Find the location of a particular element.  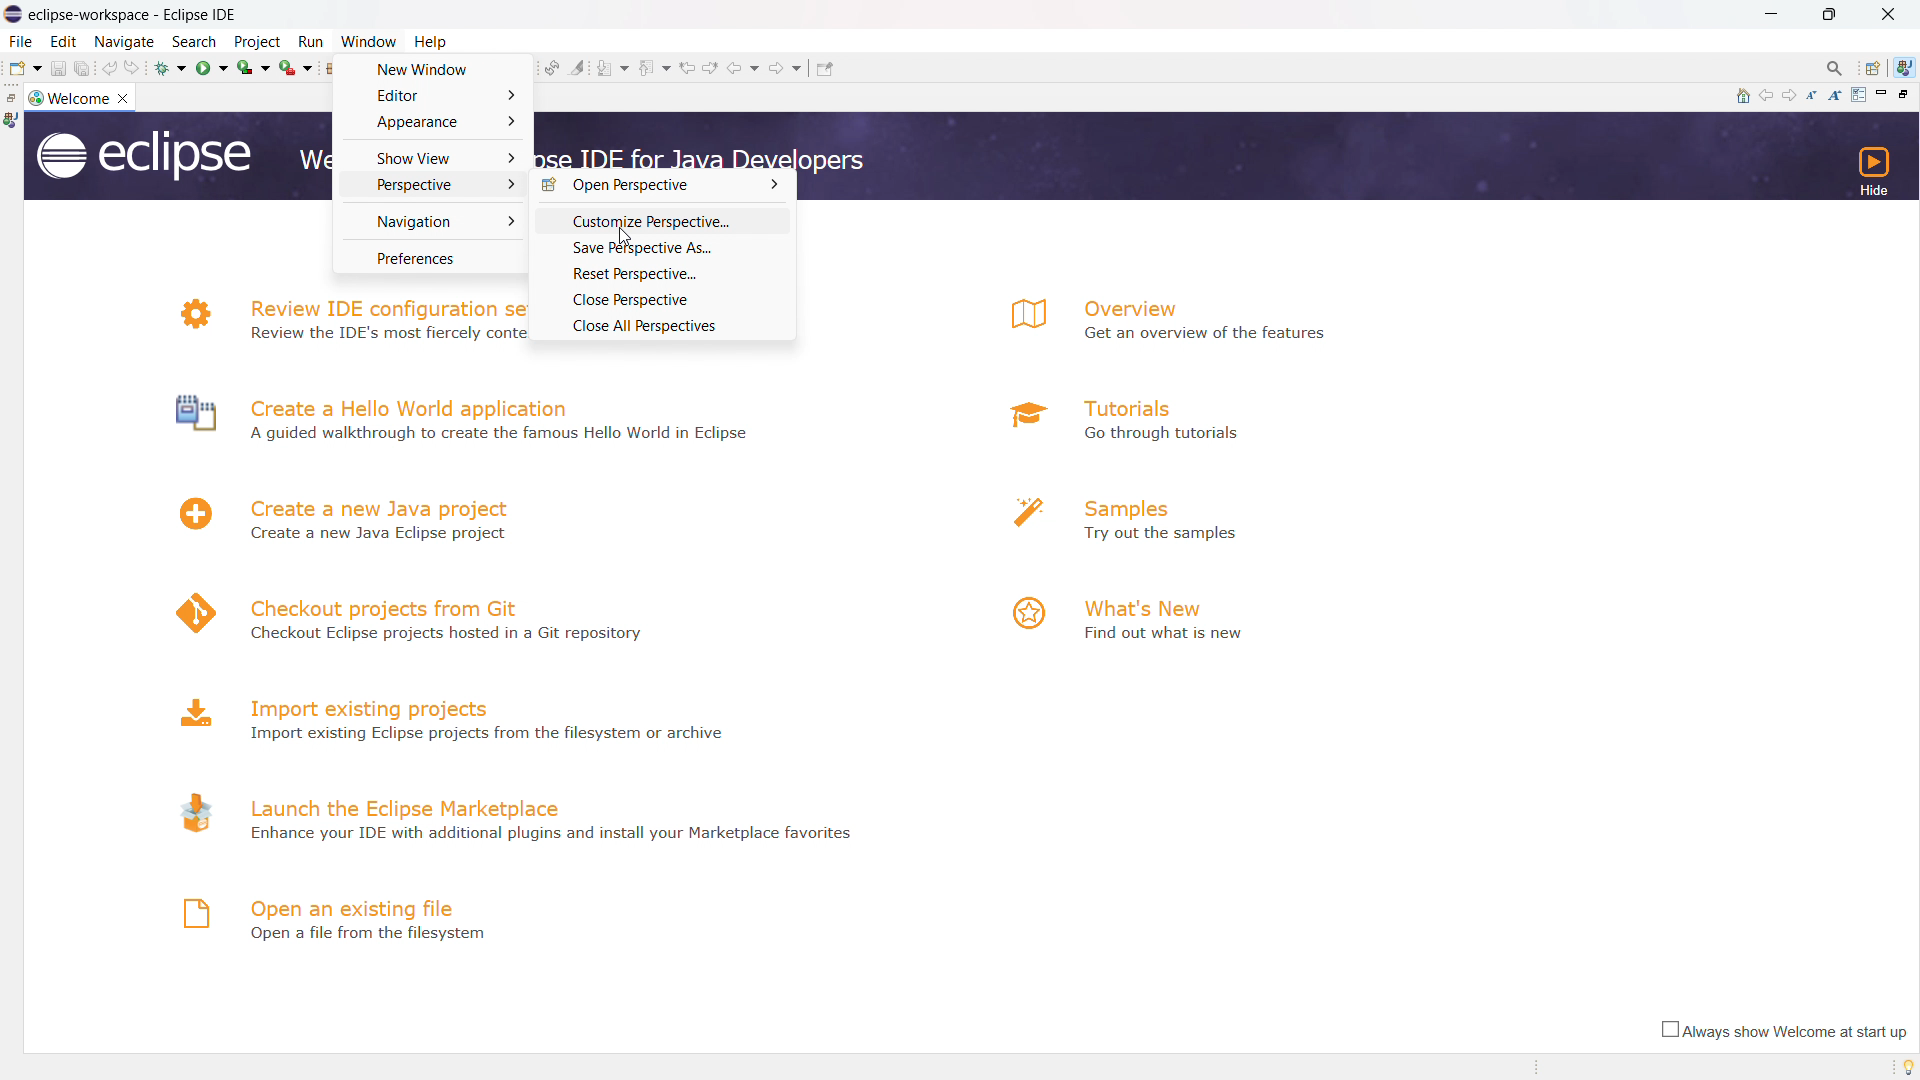

checkout projects from git is located at coordinates (386, 607).